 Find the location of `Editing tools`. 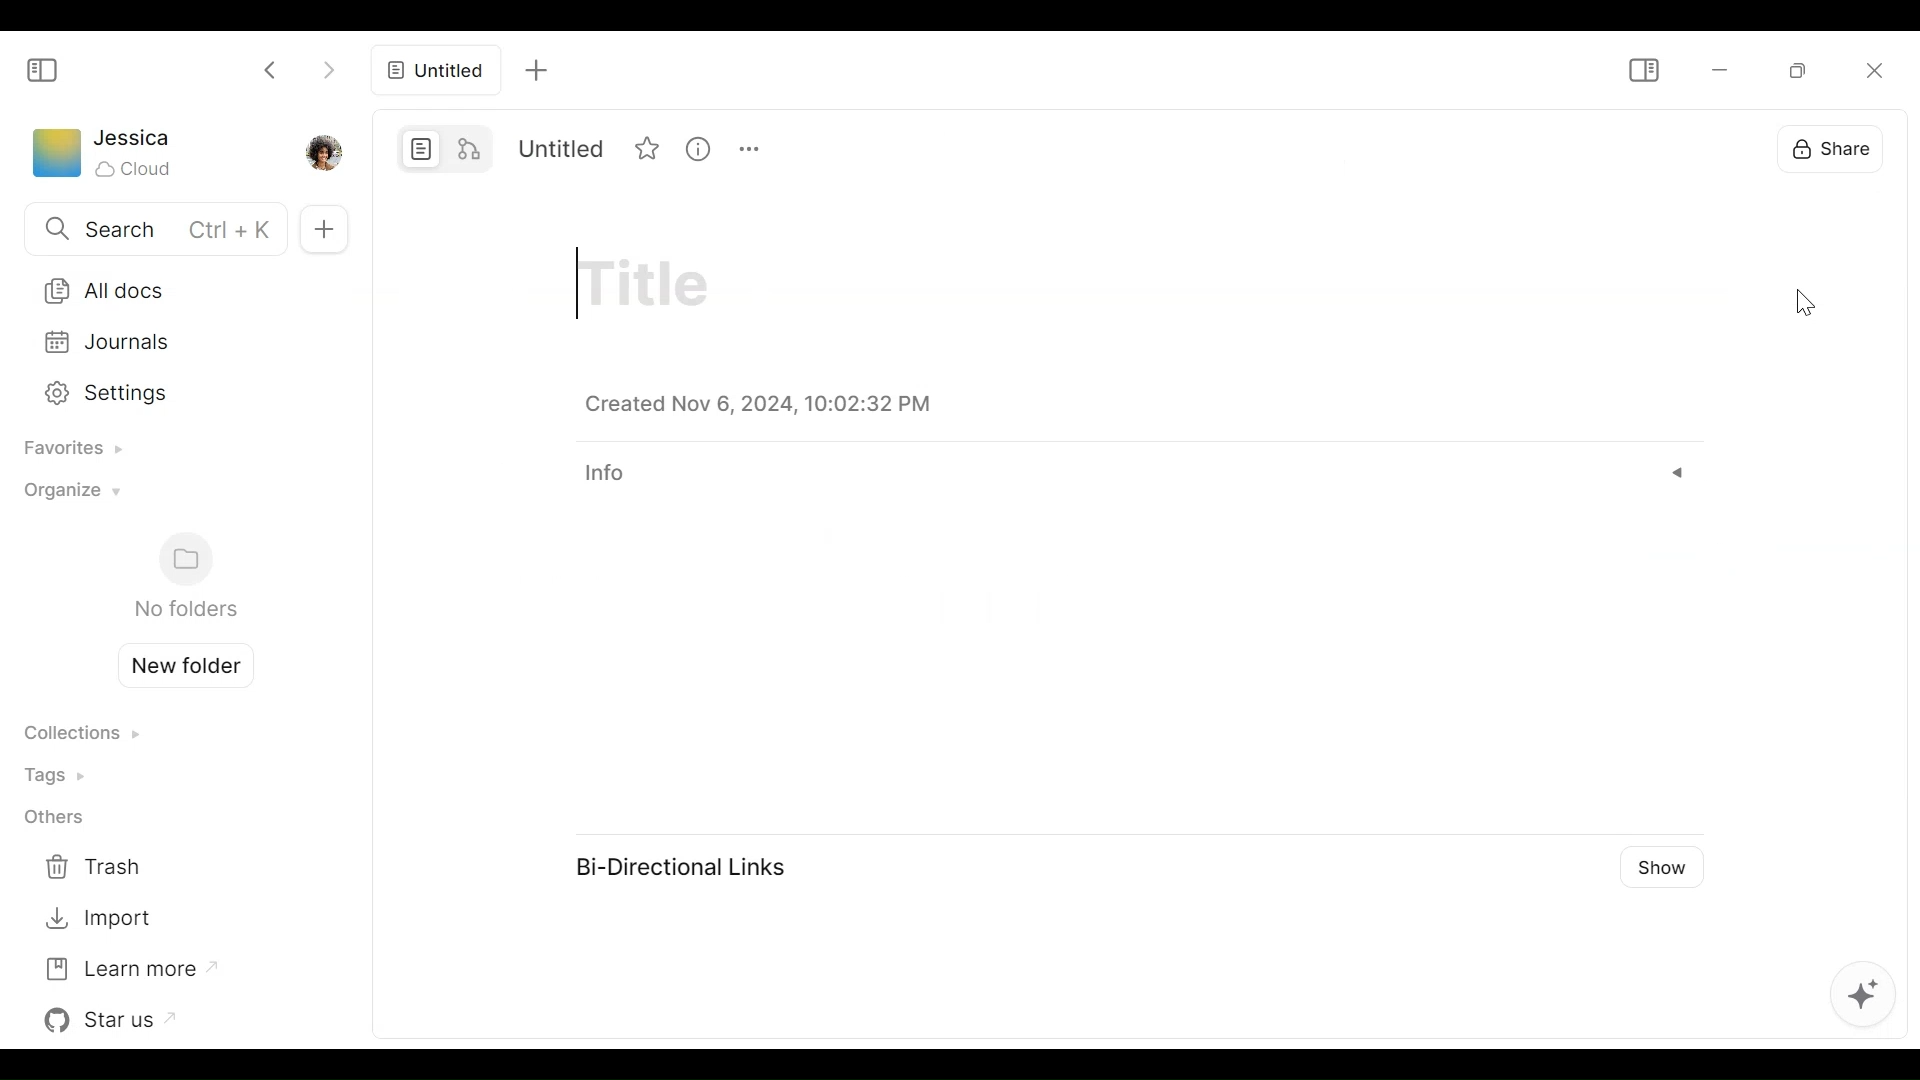

Editing tools is located at coordinates (1861, 996).